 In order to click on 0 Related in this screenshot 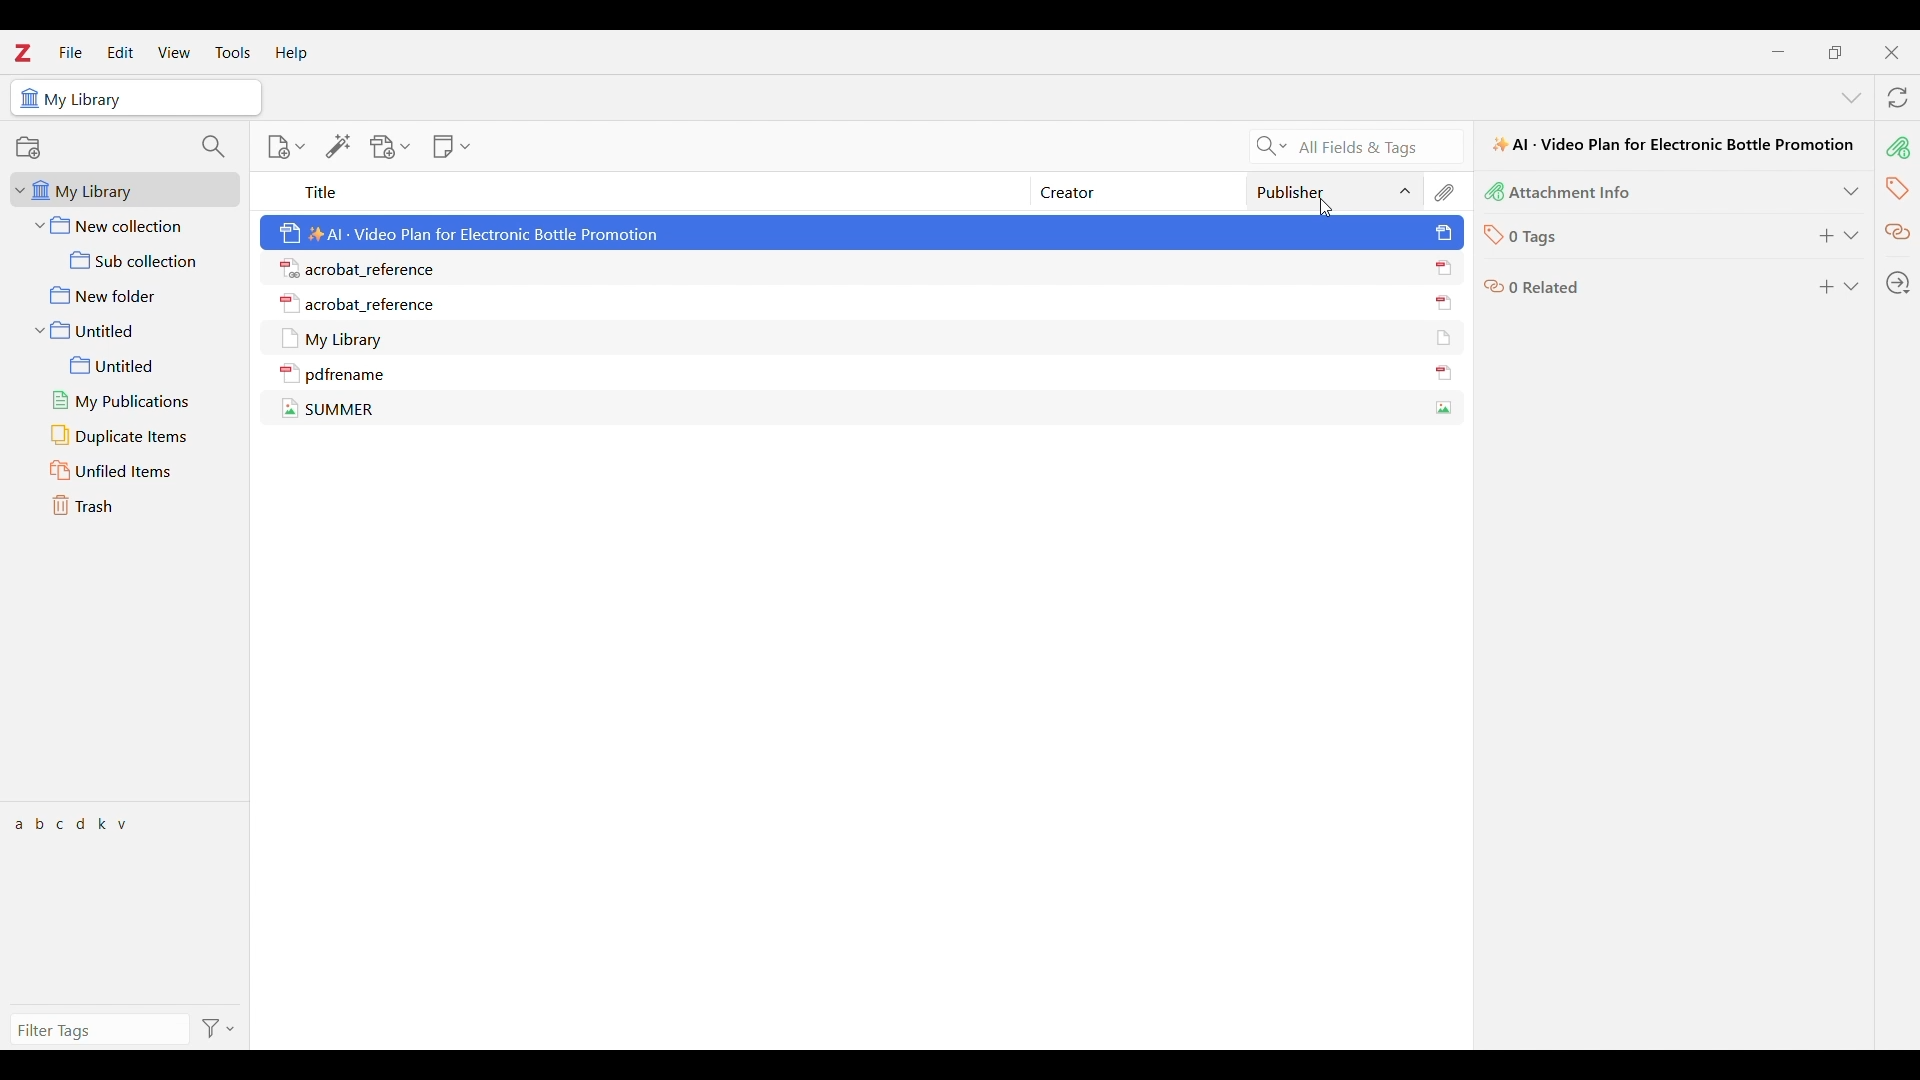, I will do `click(1545, 288)`.